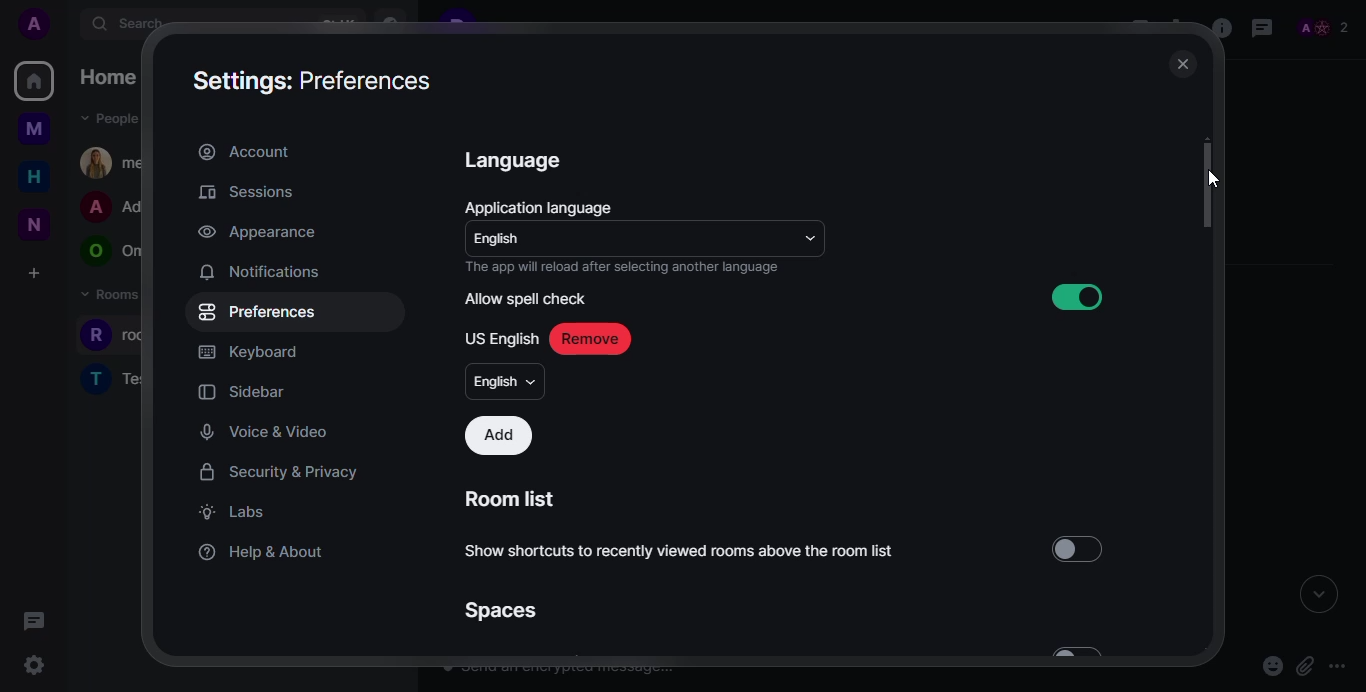 This screenshot has height=692, width=1366. Describe the element at coordinates (1080, 548) in the screenshot. I see `Toggle button` at that location.